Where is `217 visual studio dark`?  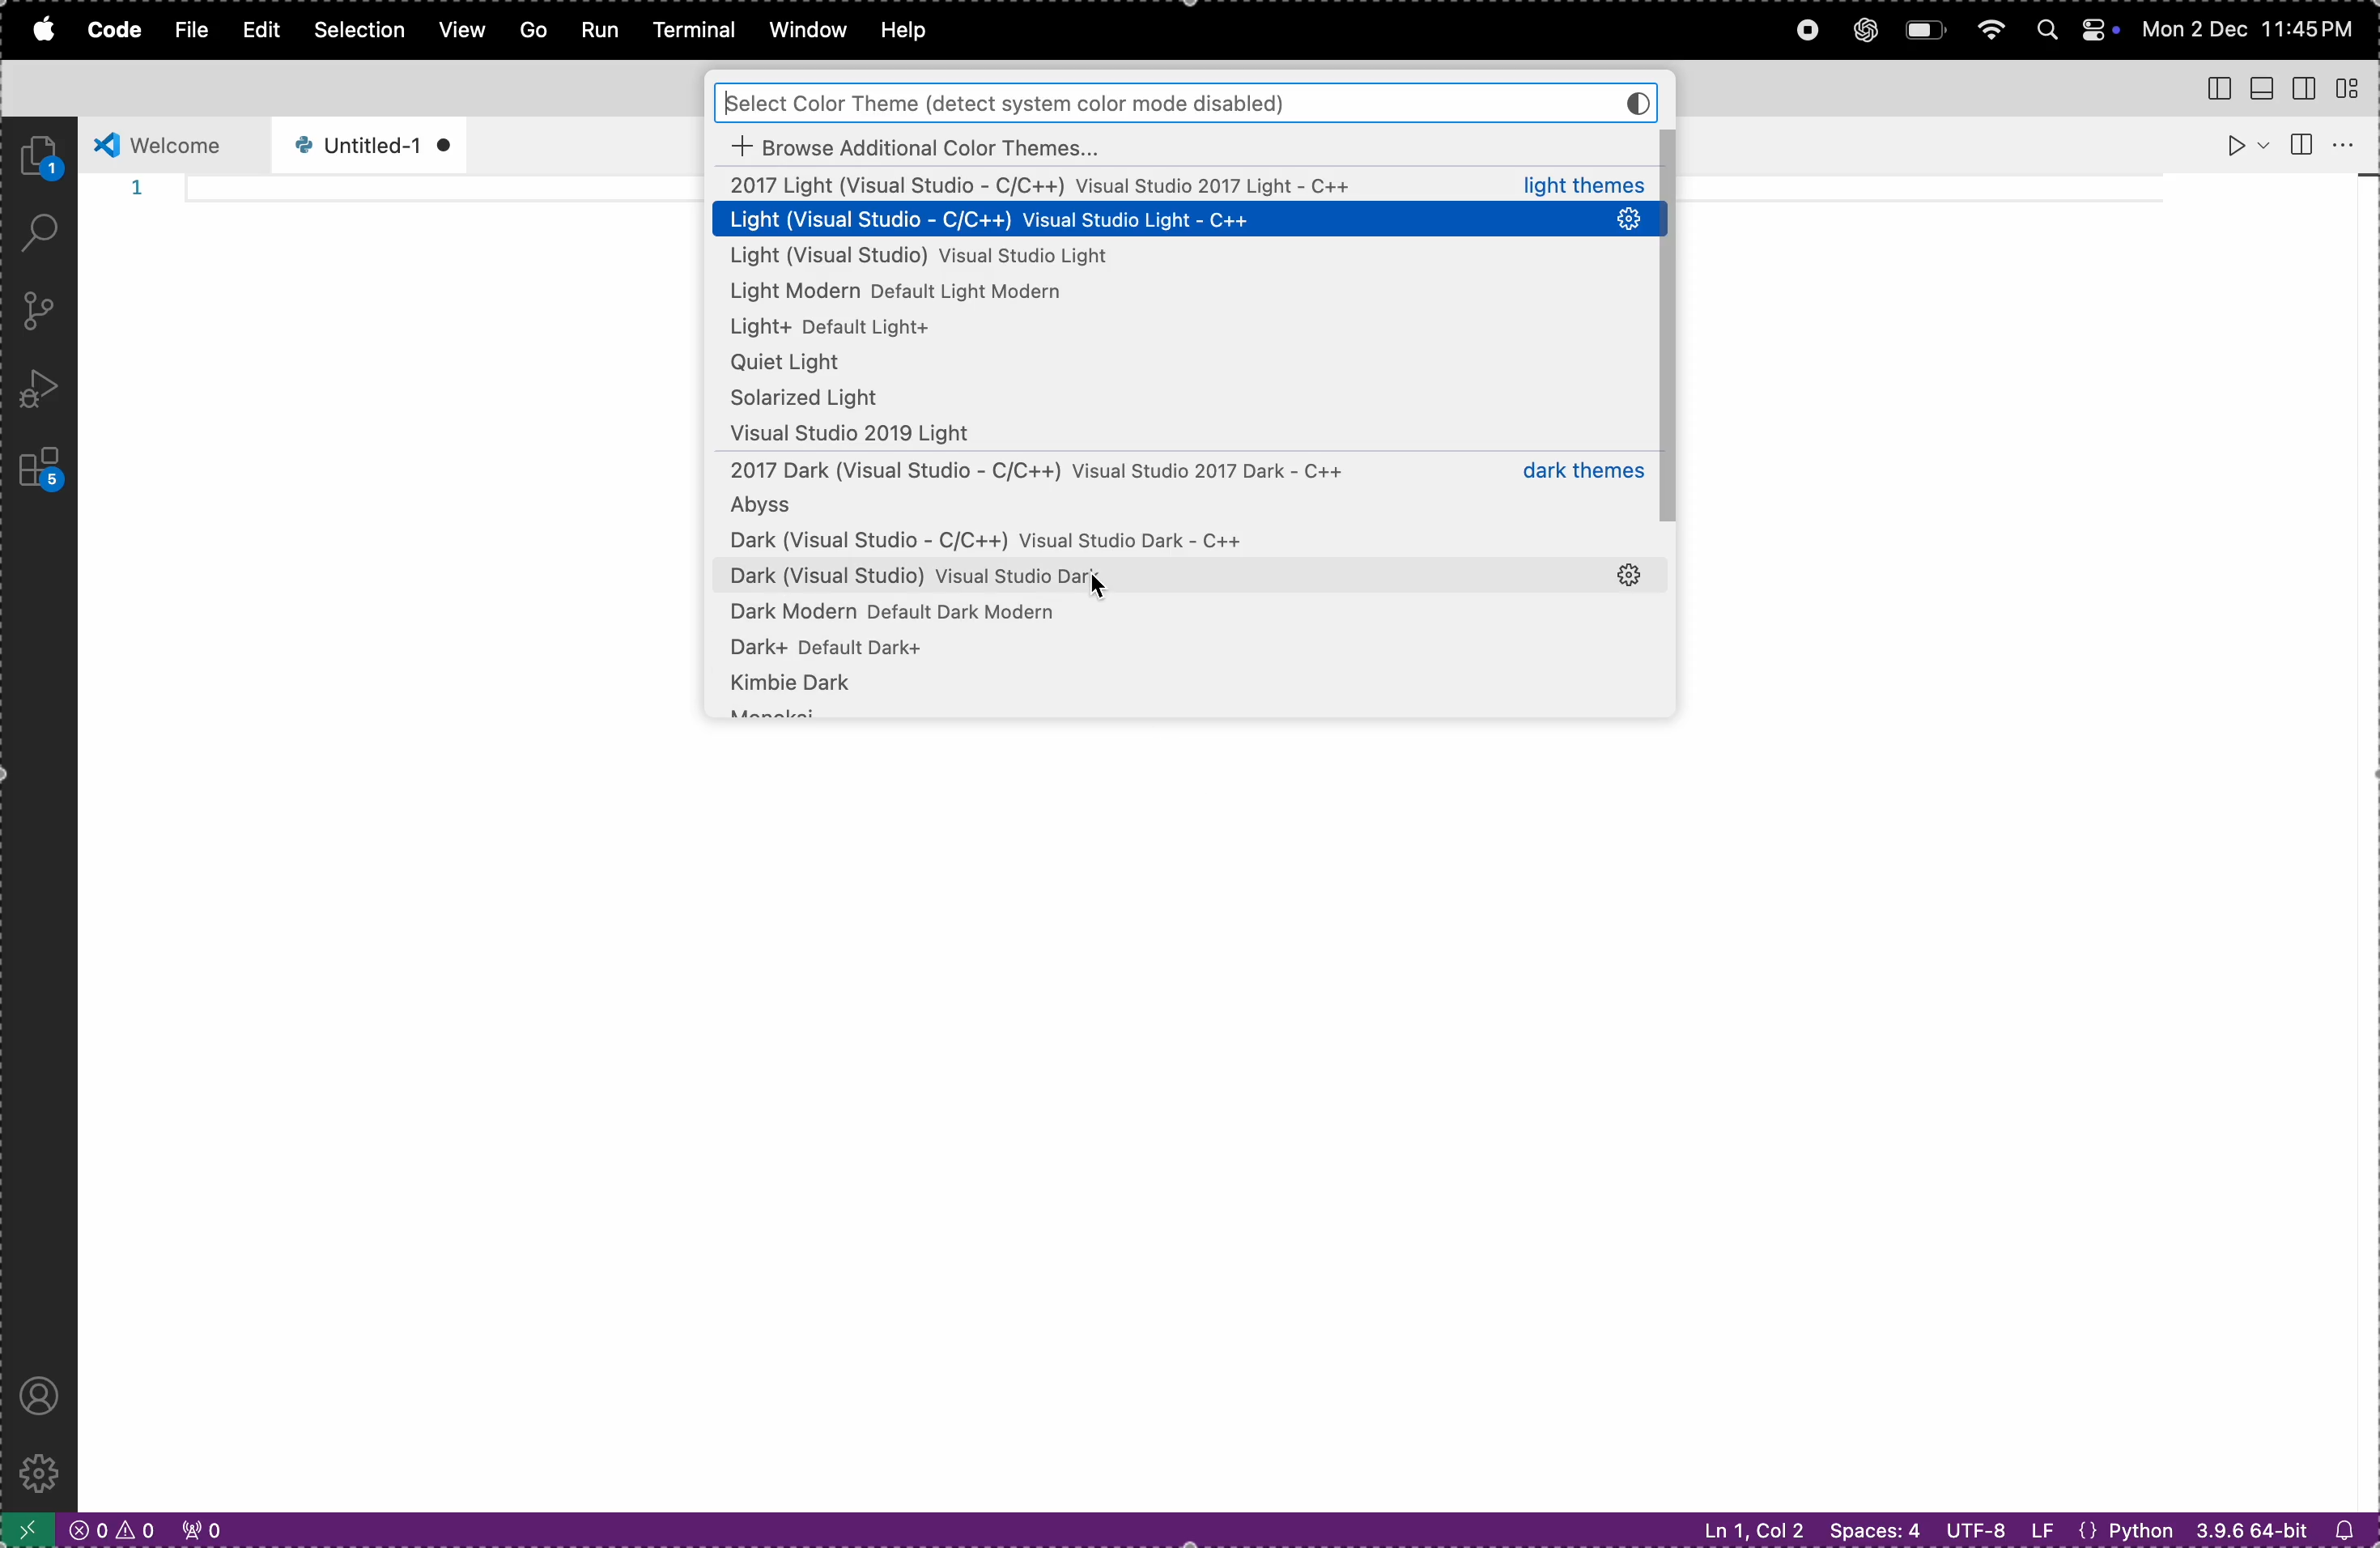
217 visual studio dark is located at coordinates (1180, 473).